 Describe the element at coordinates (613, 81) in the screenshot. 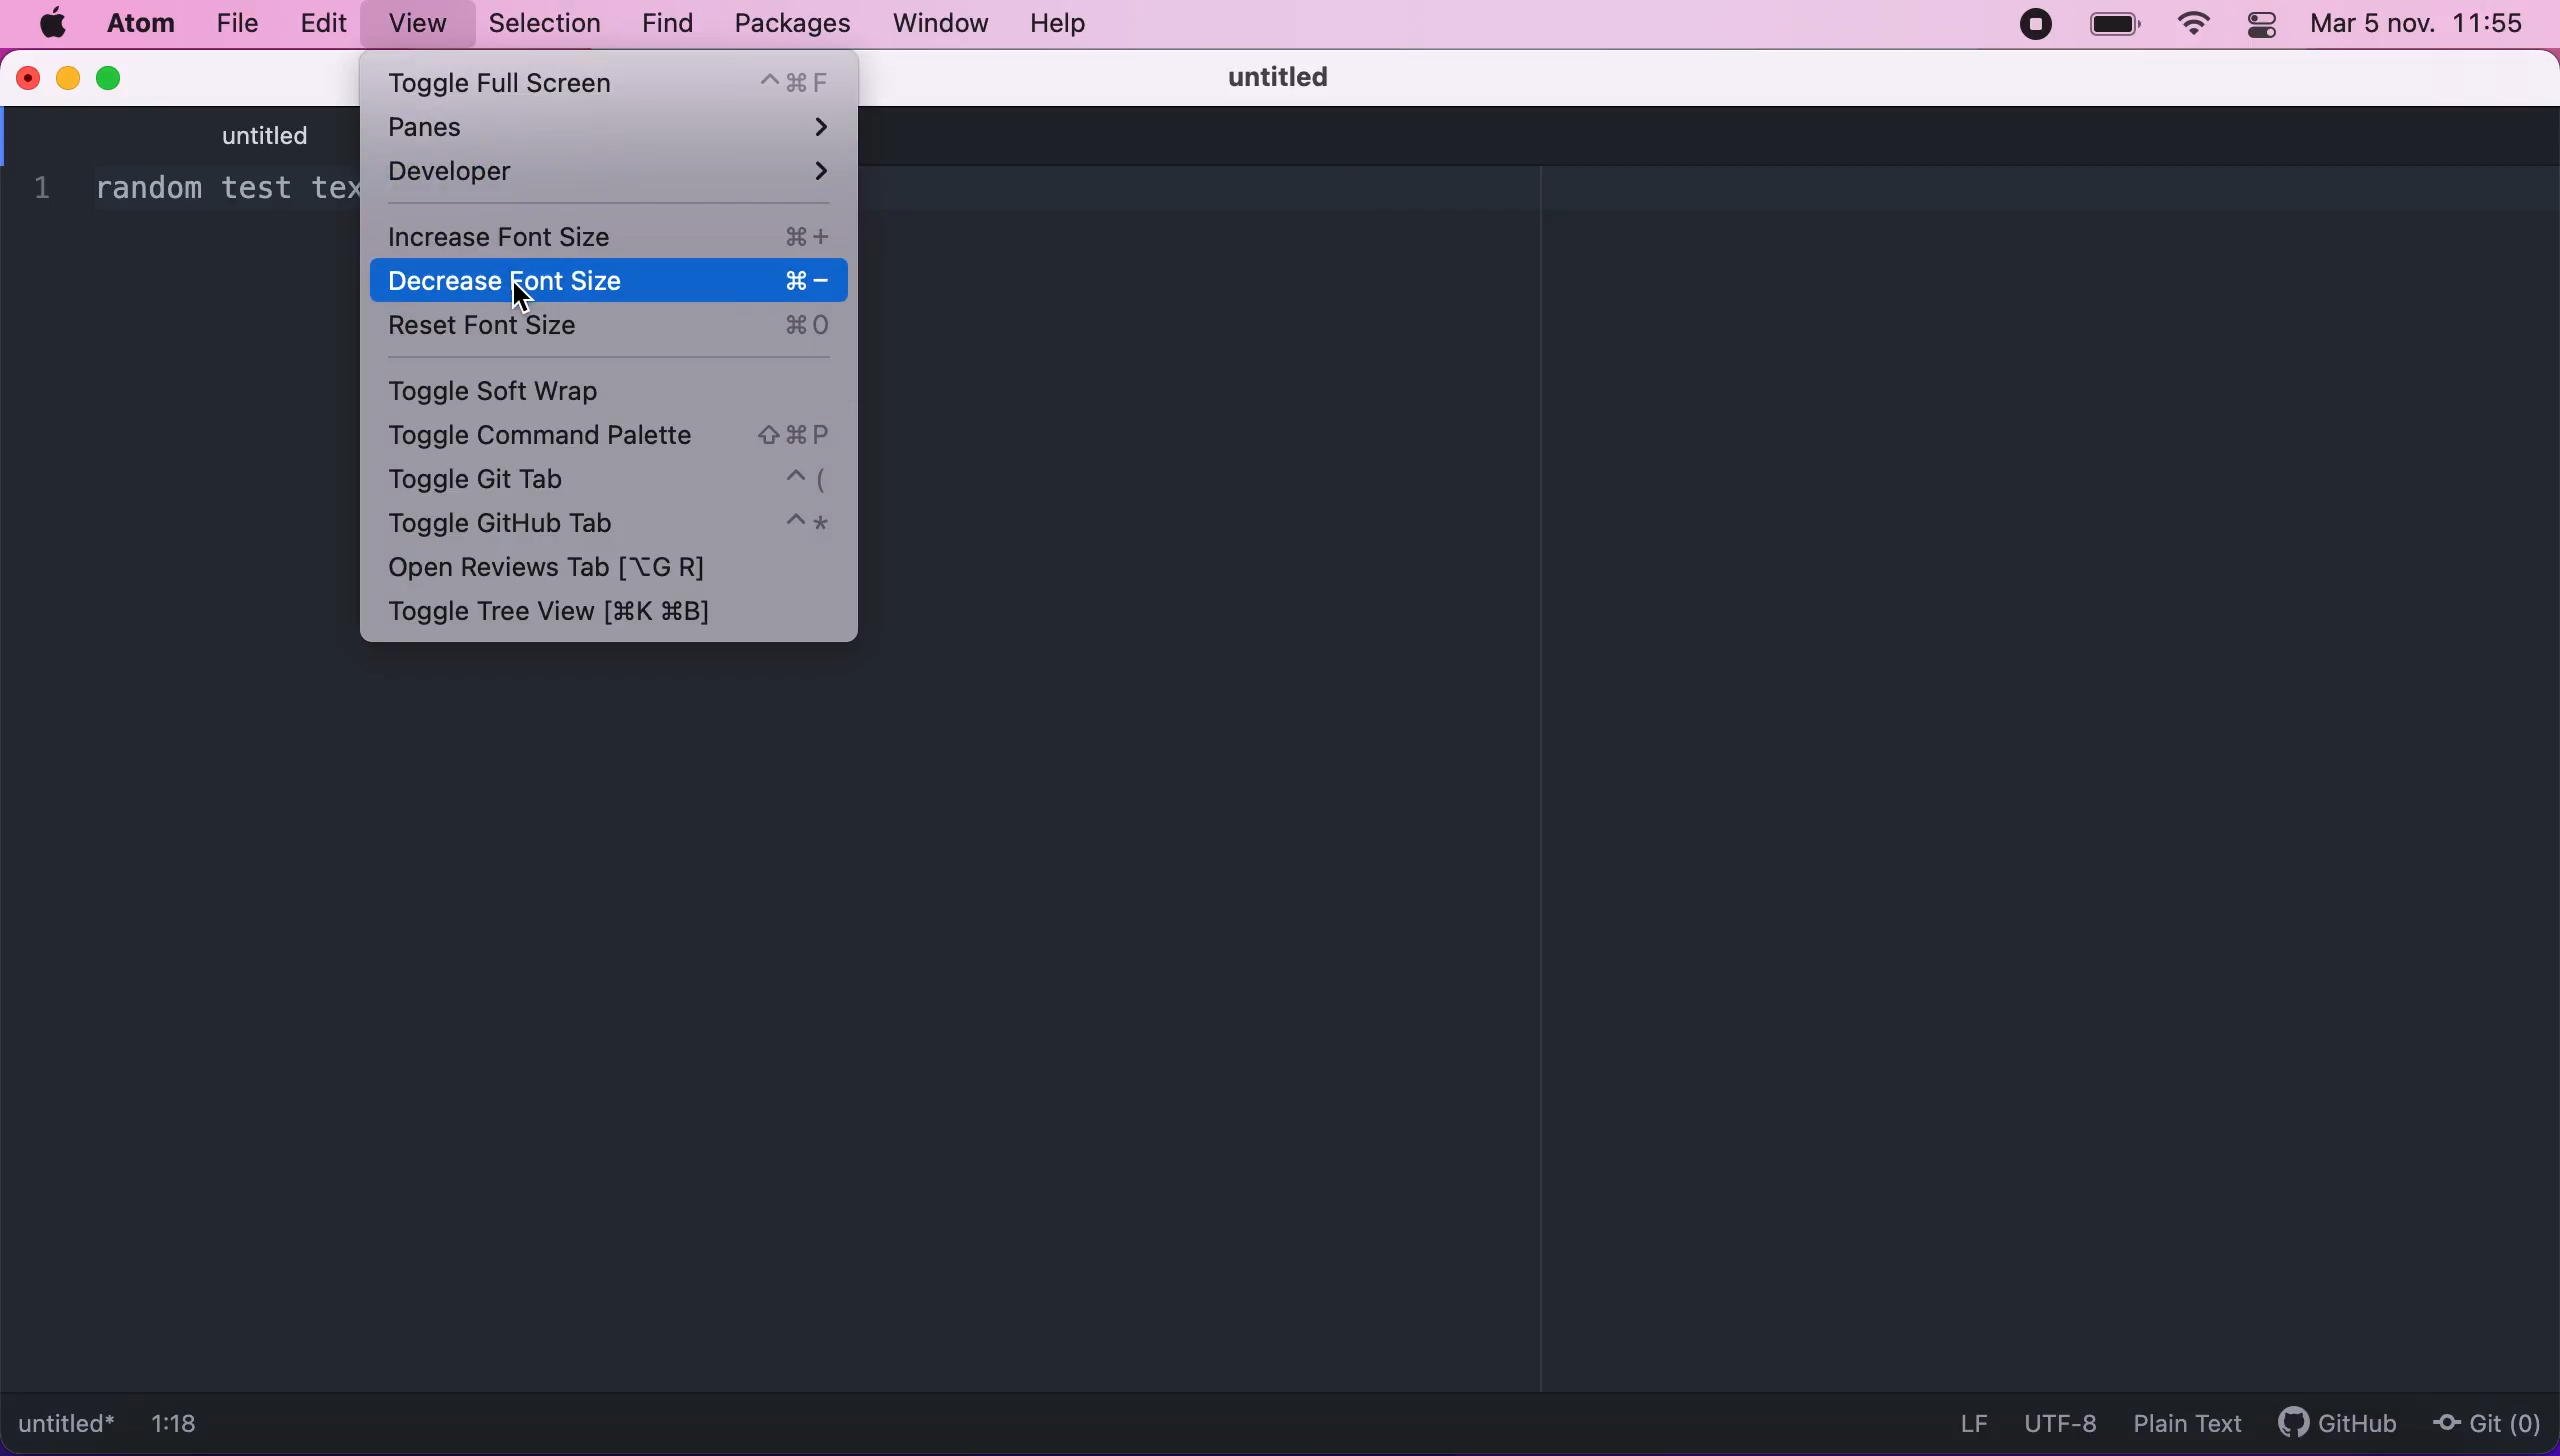

I see `toggle full screen` at that location.